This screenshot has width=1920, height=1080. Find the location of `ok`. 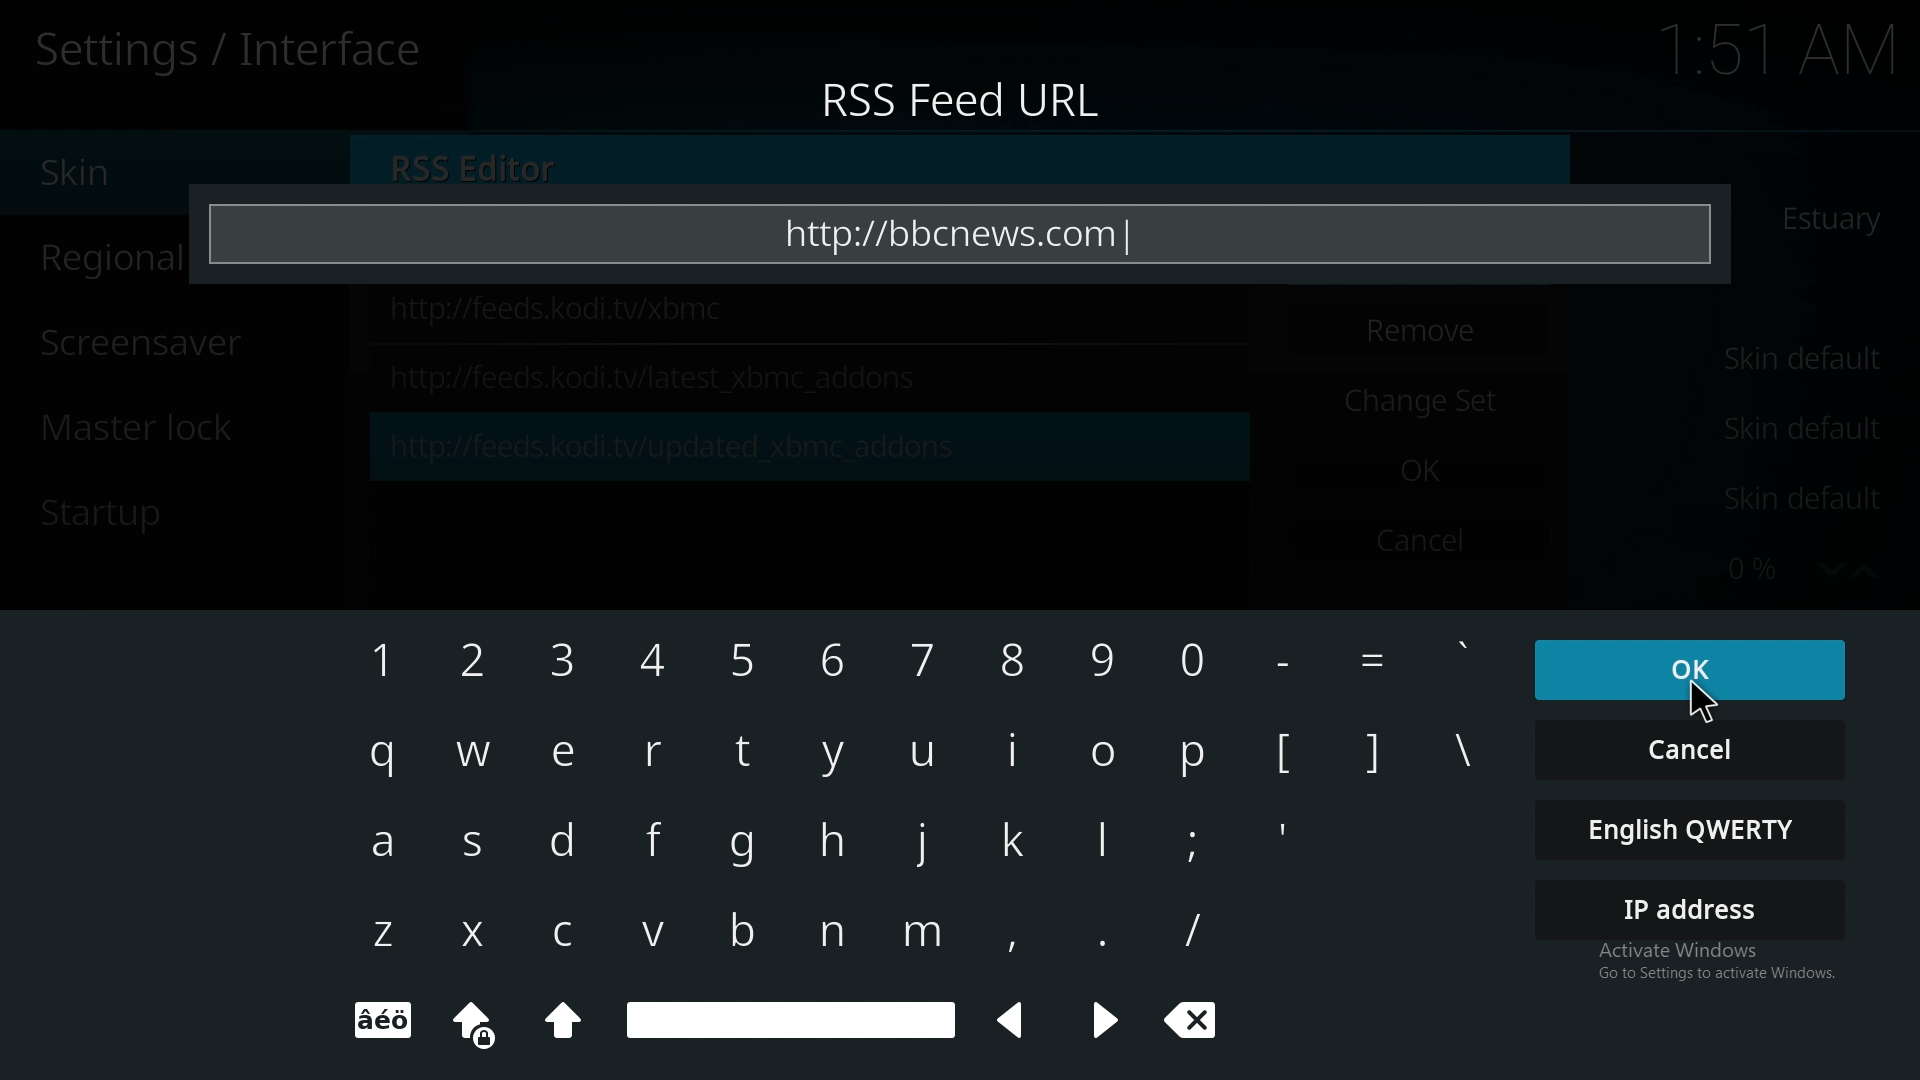

ok is located at coordinates (1682, 670).